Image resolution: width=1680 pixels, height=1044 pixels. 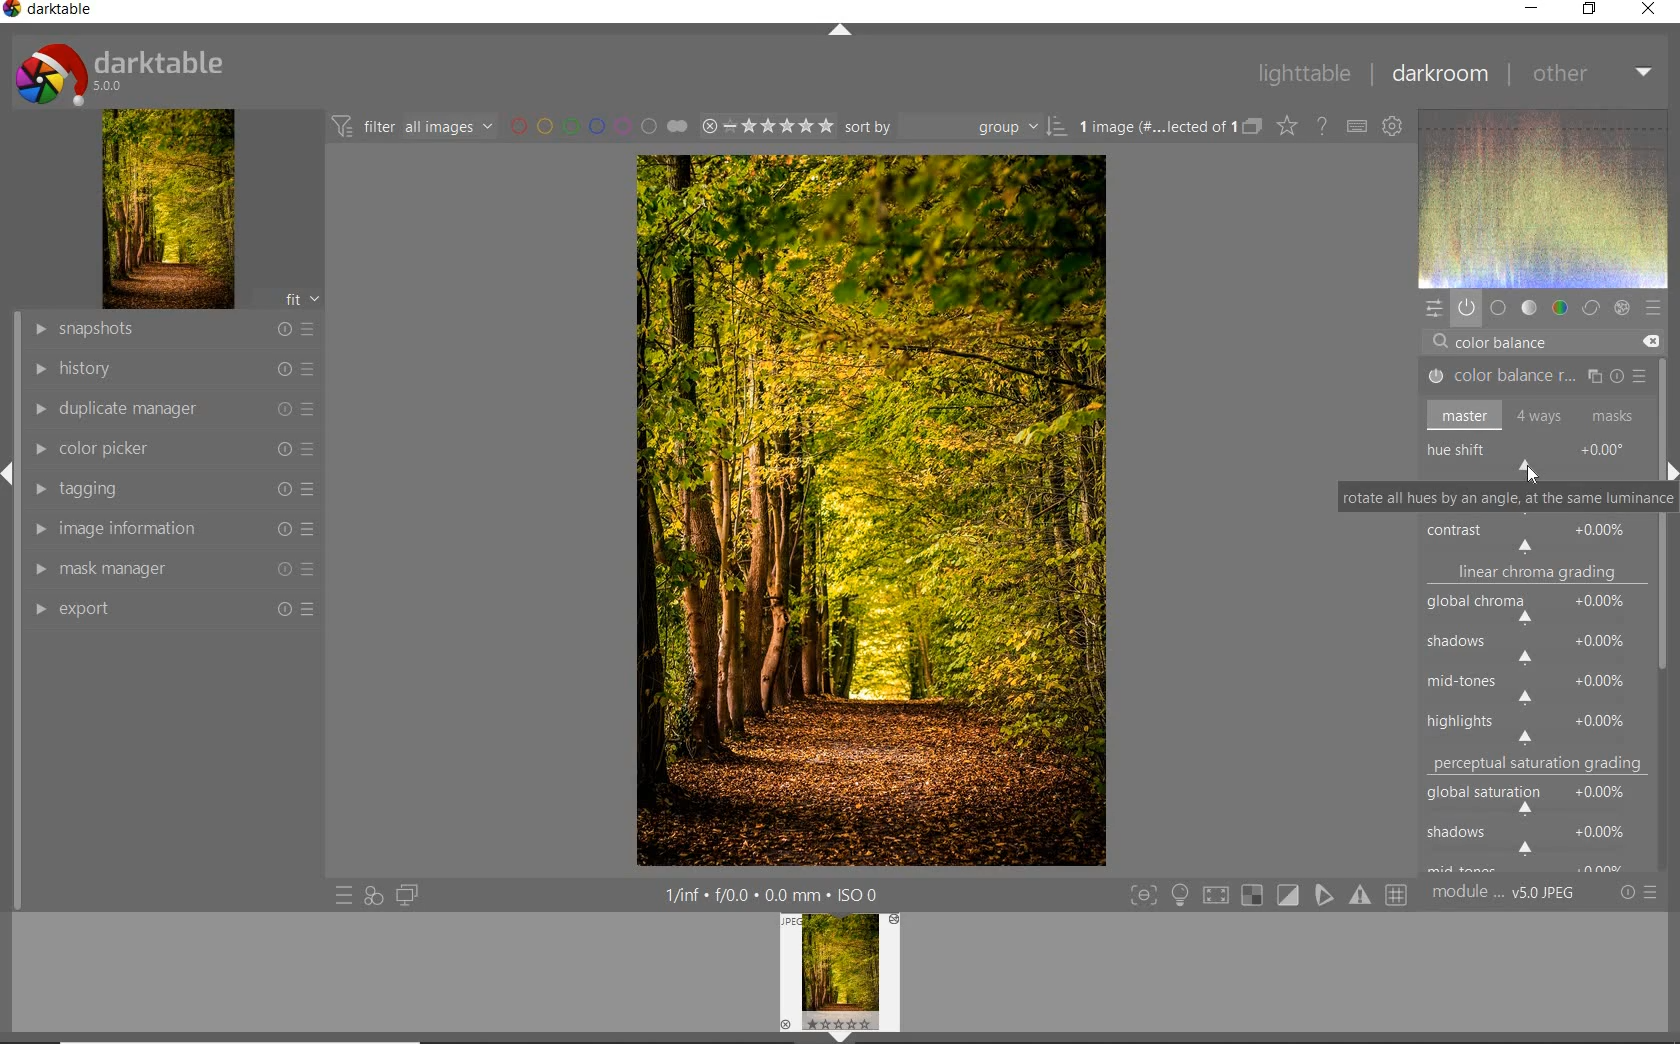 I want to click on scrollbar, so click(x=1664, y=397).